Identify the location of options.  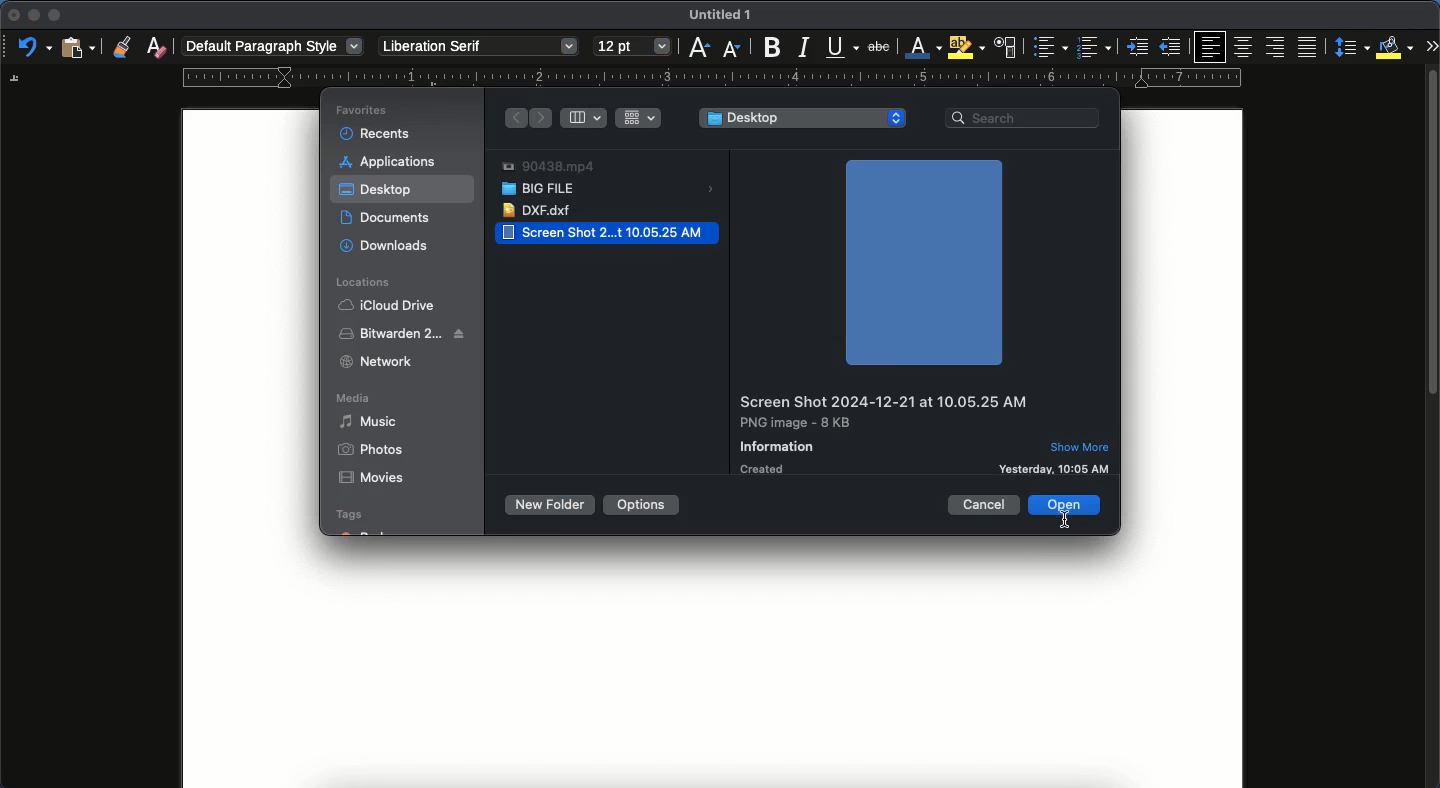
(640, 504).